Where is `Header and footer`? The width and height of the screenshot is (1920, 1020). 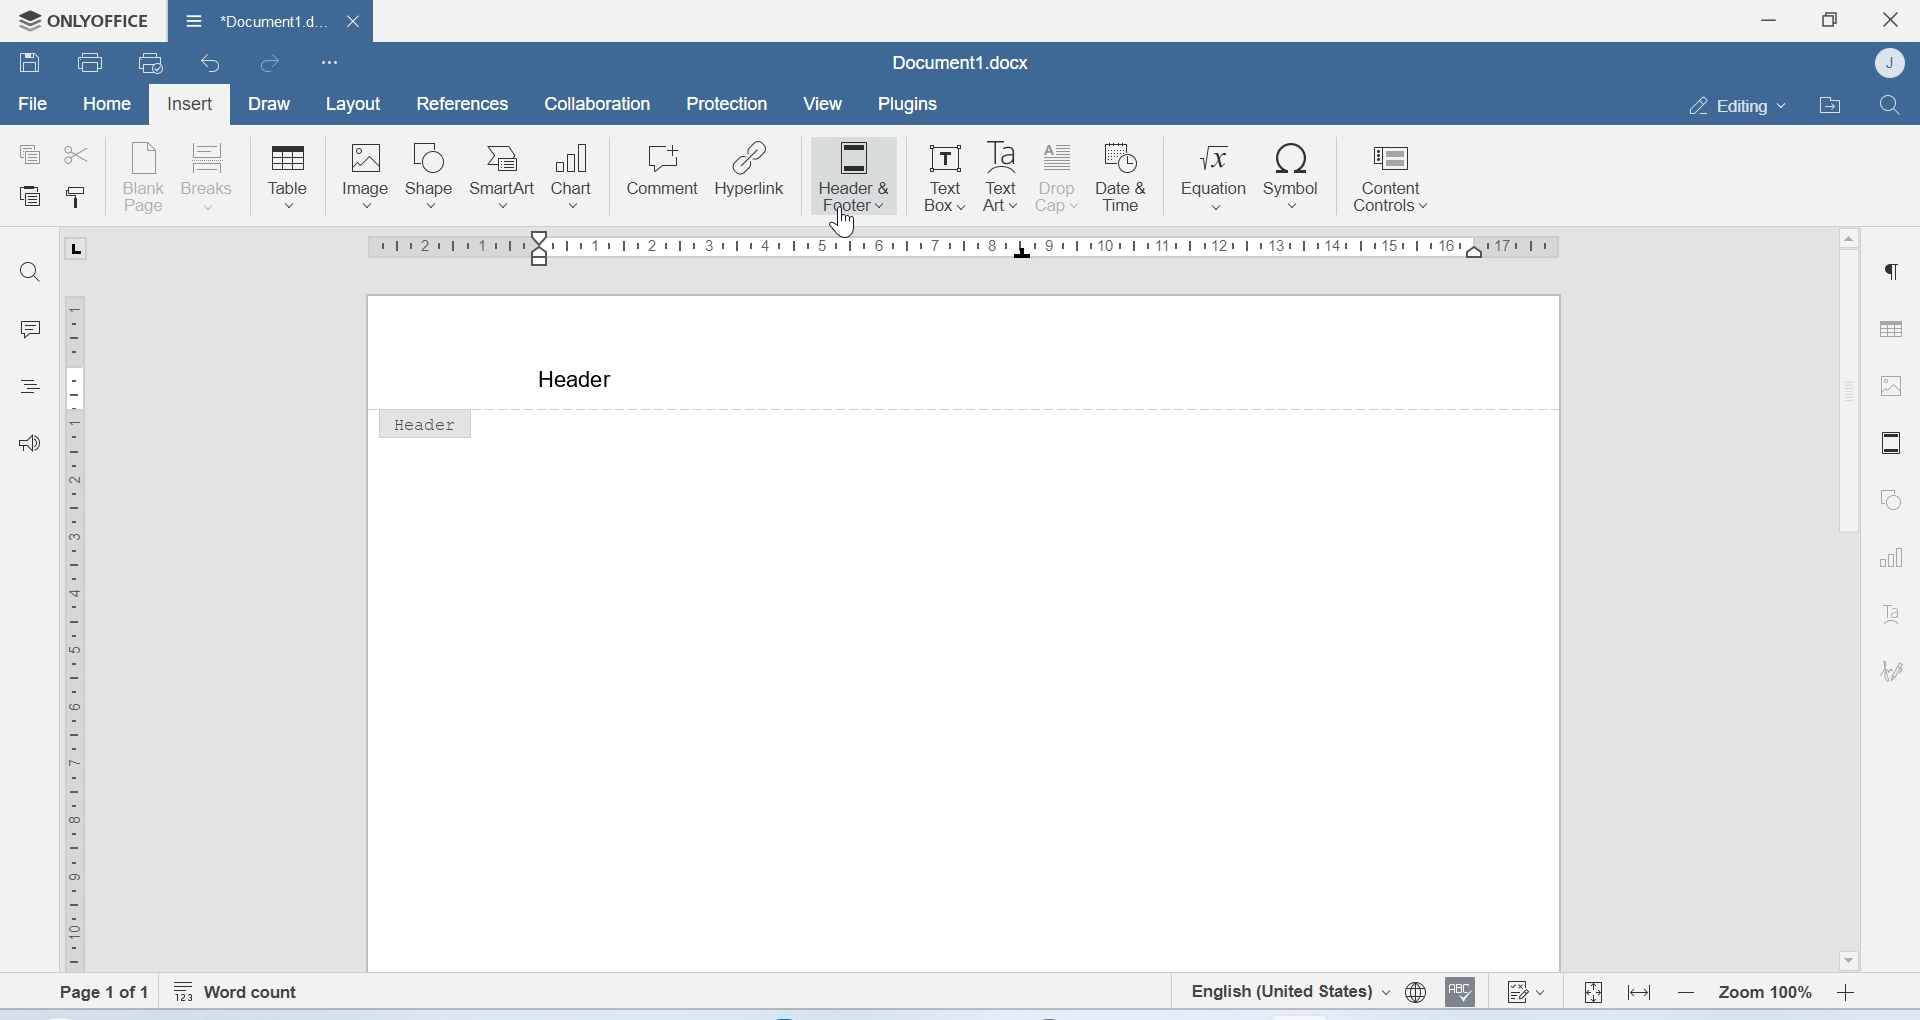 Header and footer is located at coordinates (1890, 443).